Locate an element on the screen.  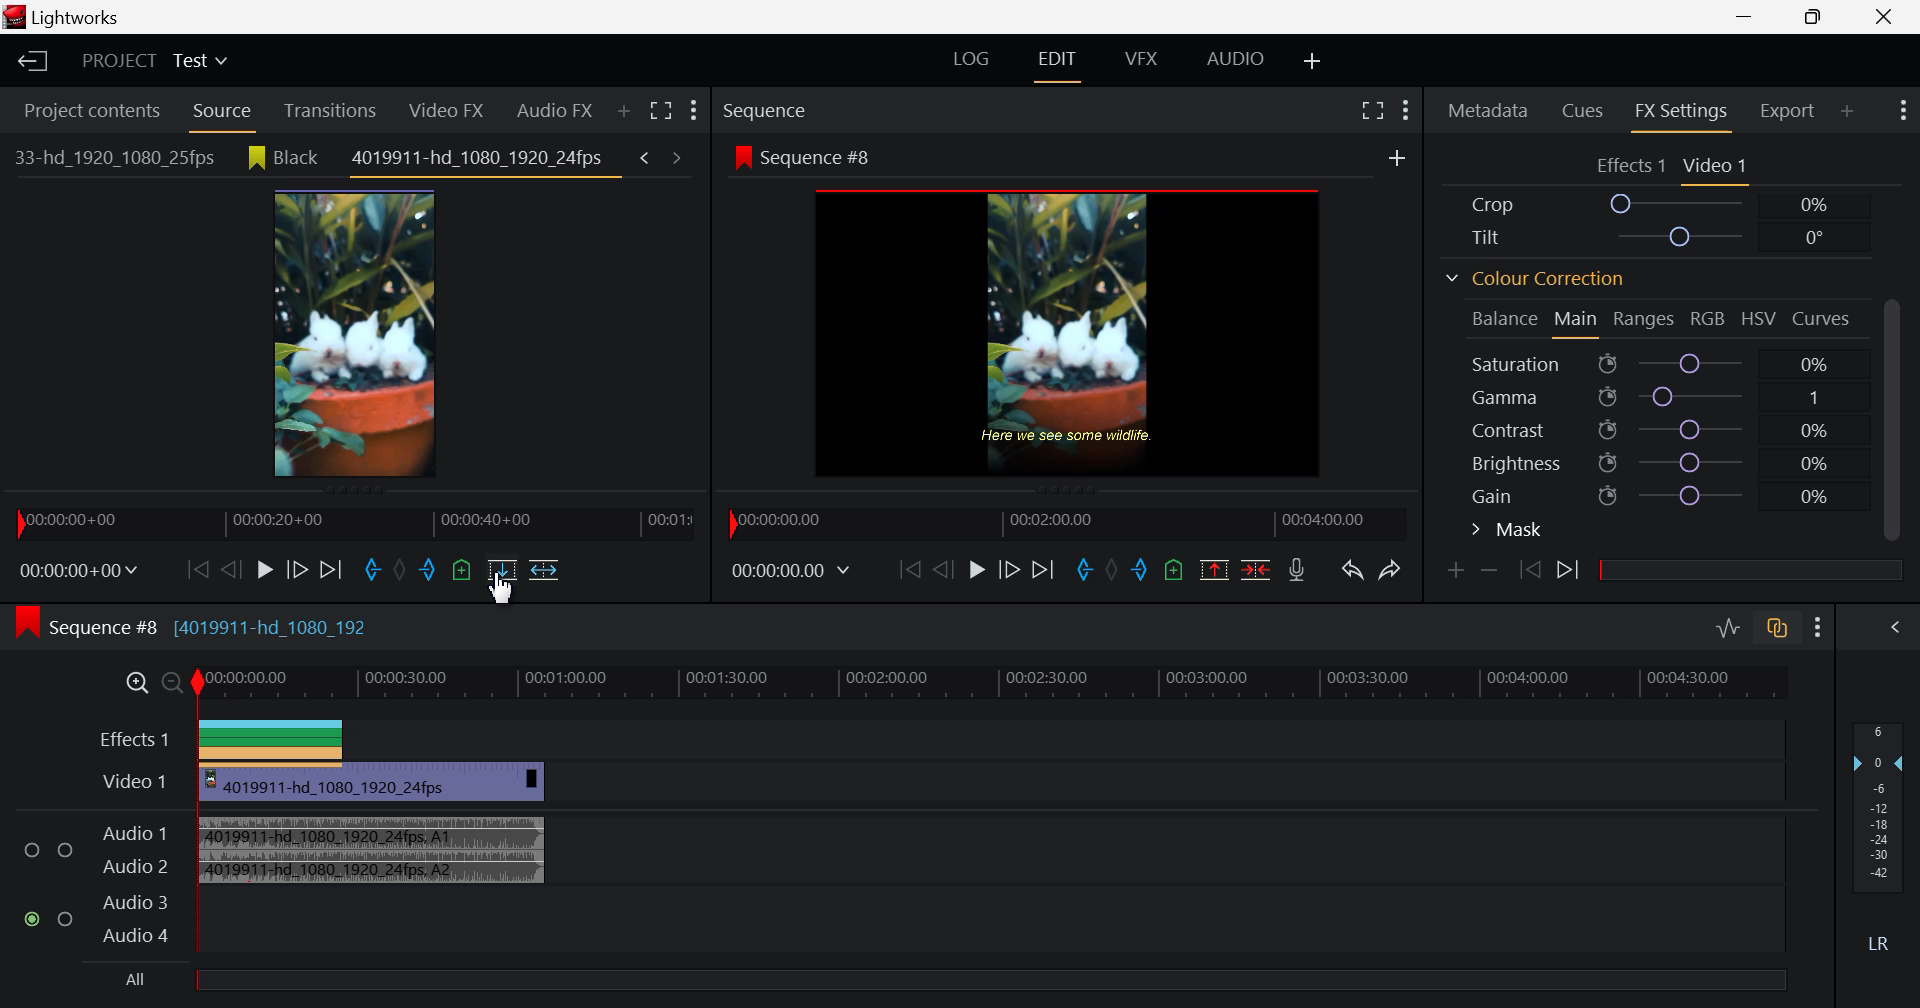
Next keyframe is located at coordinates (1568, 570).